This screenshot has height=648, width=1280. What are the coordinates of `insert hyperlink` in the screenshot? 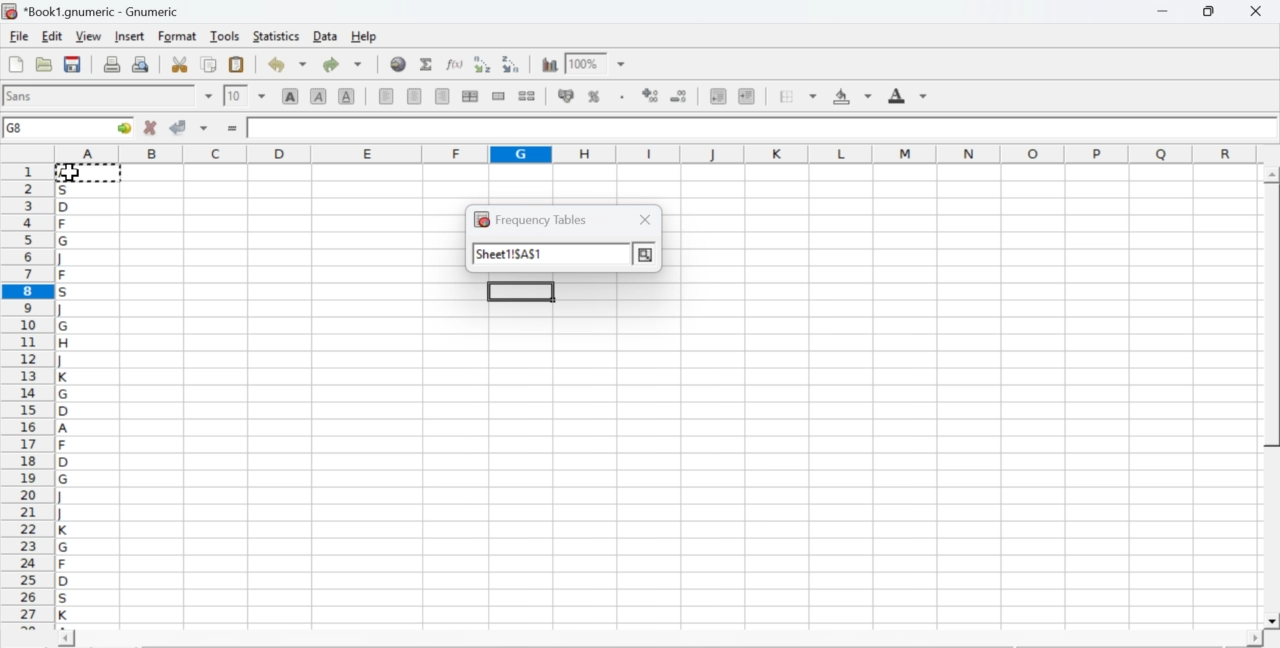 It's located at (399, 64).